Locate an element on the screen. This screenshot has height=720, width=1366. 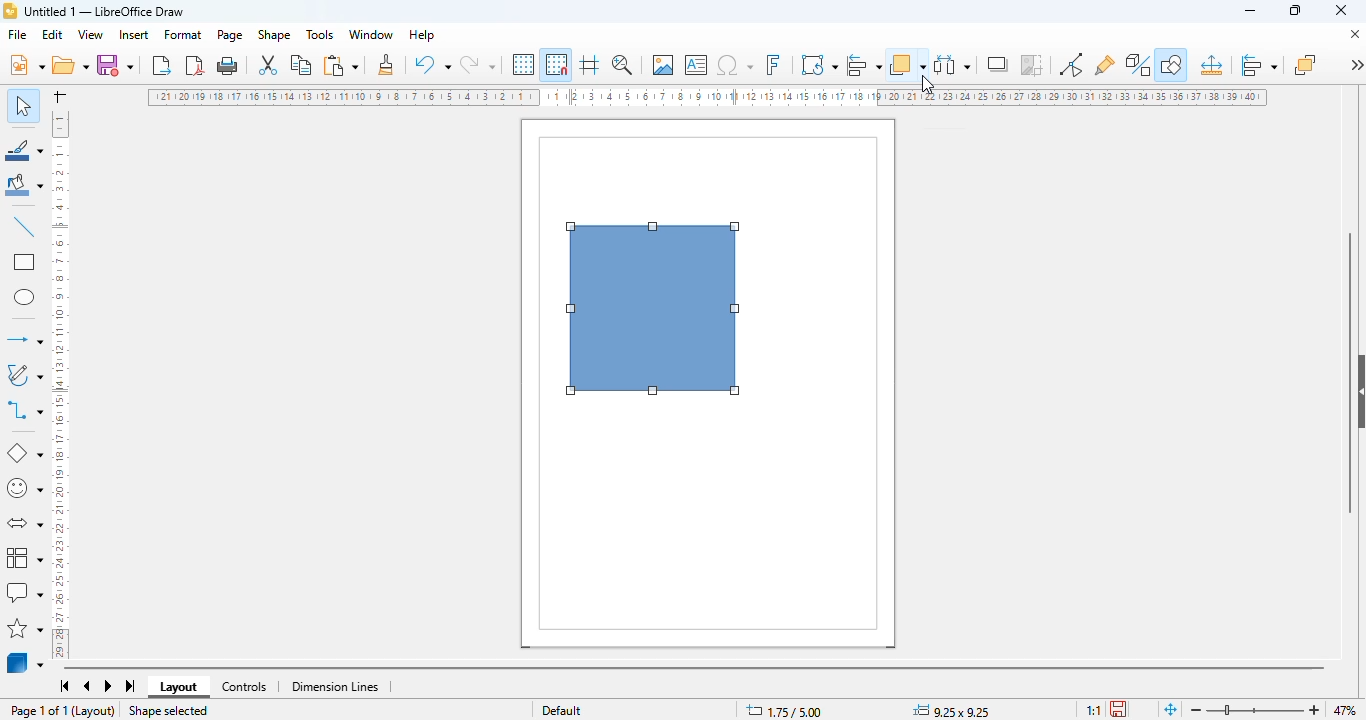
show gluepoint functions is located at coordinates (1105, 65).